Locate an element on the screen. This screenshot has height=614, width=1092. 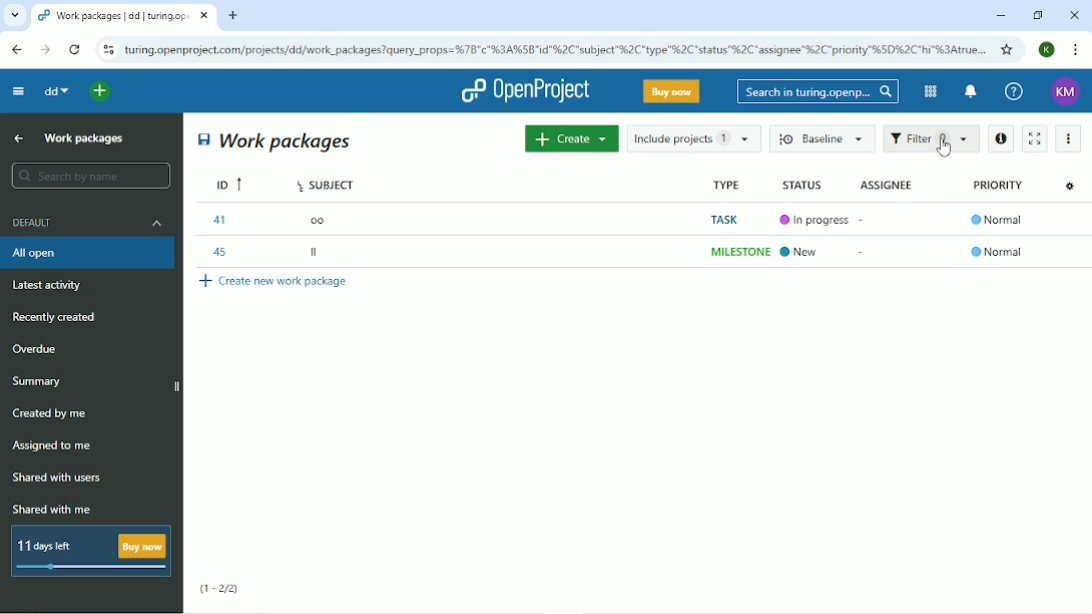
(1-2/2) is located at coordinates (220, 589).